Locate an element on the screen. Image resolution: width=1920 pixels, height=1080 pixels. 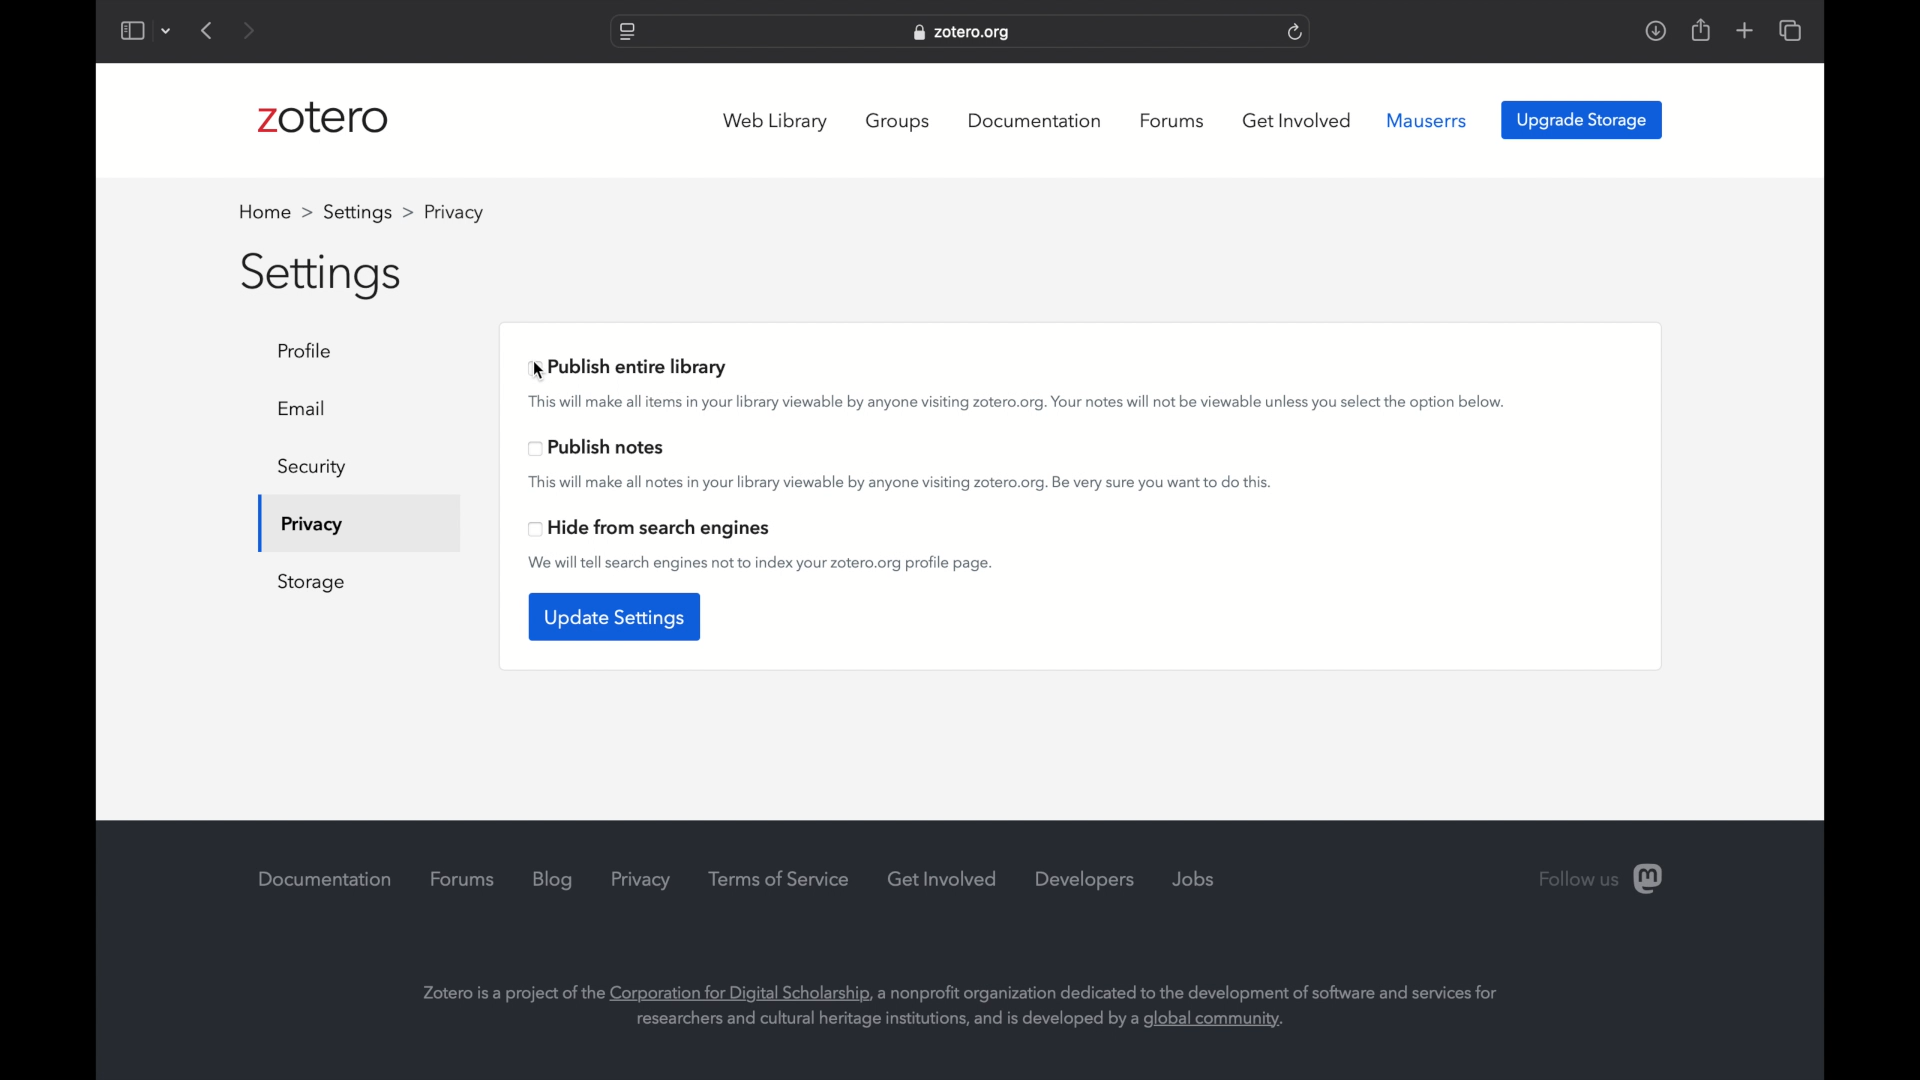
info is located at coordinates (960, 1008).